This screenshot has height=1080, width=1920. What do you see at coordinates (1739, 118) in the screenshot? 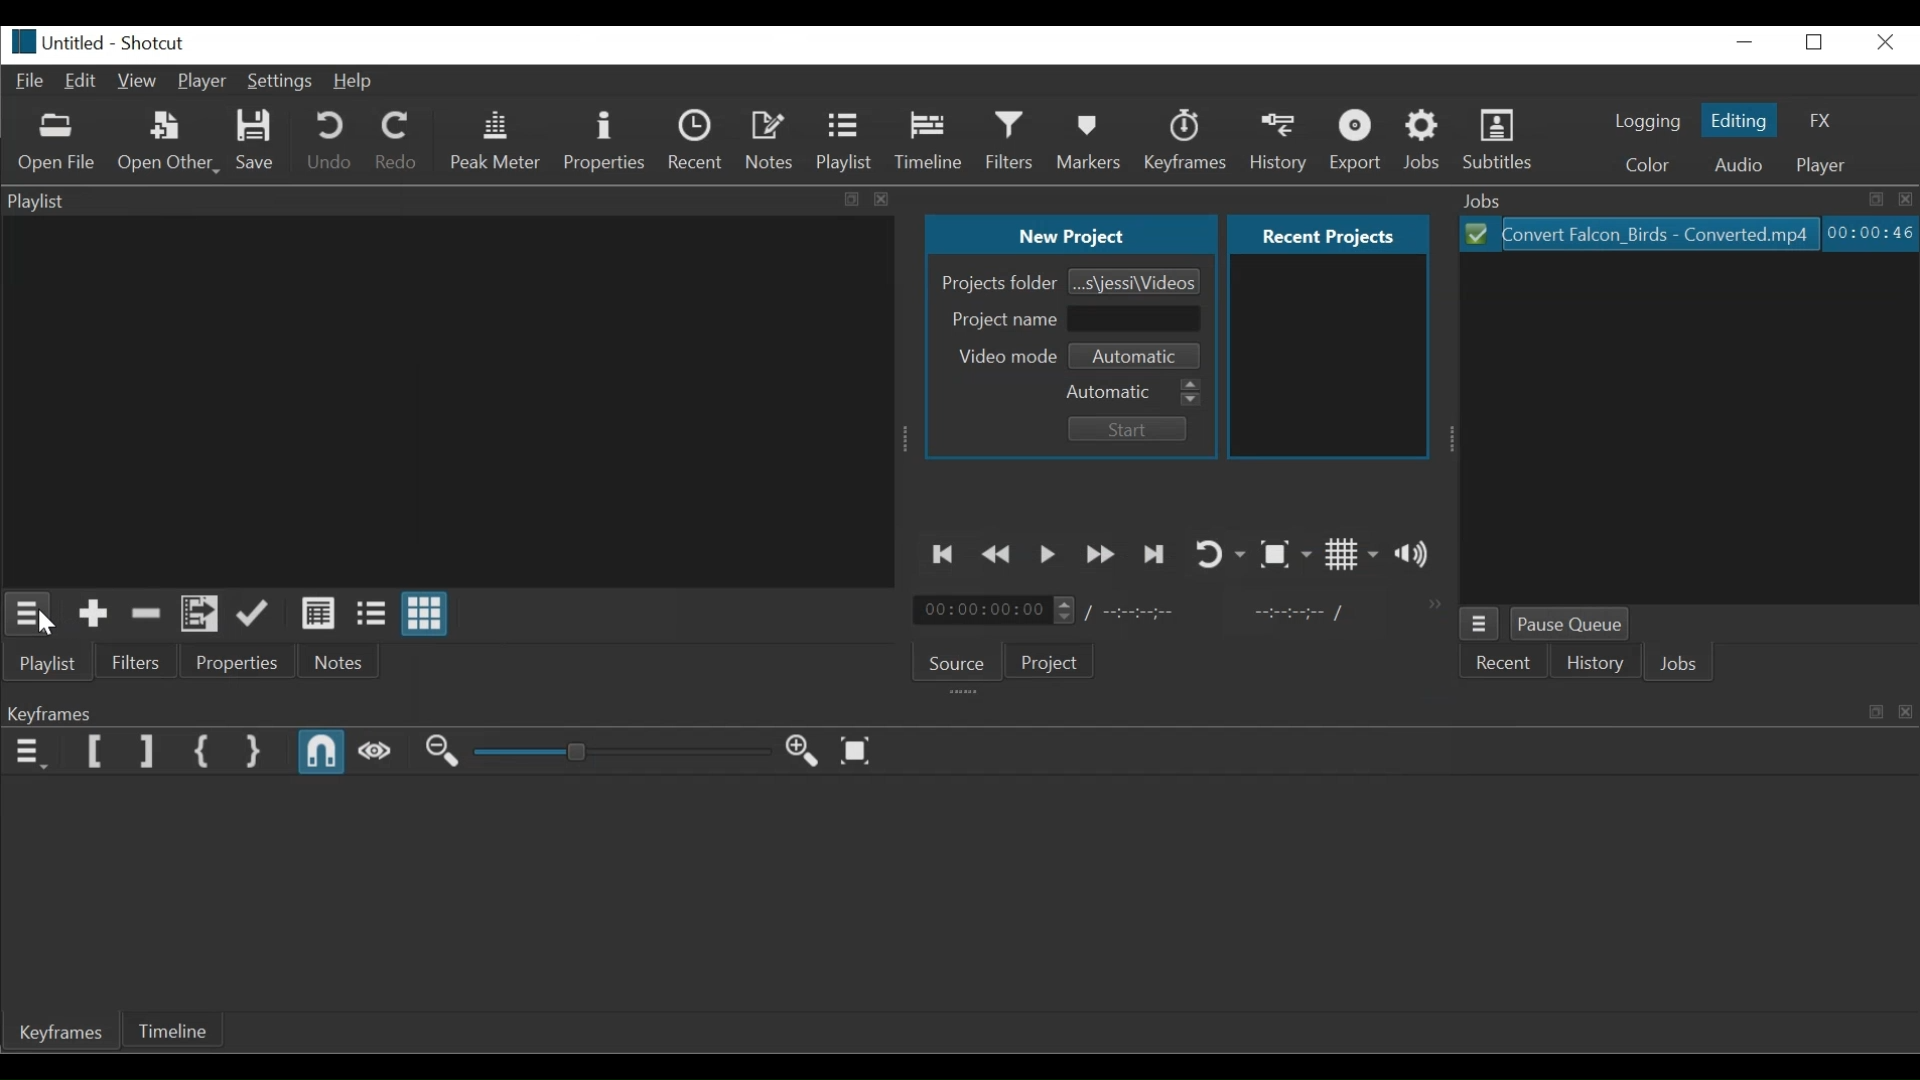
I see `Editing` at bounding box center [1739, 118].